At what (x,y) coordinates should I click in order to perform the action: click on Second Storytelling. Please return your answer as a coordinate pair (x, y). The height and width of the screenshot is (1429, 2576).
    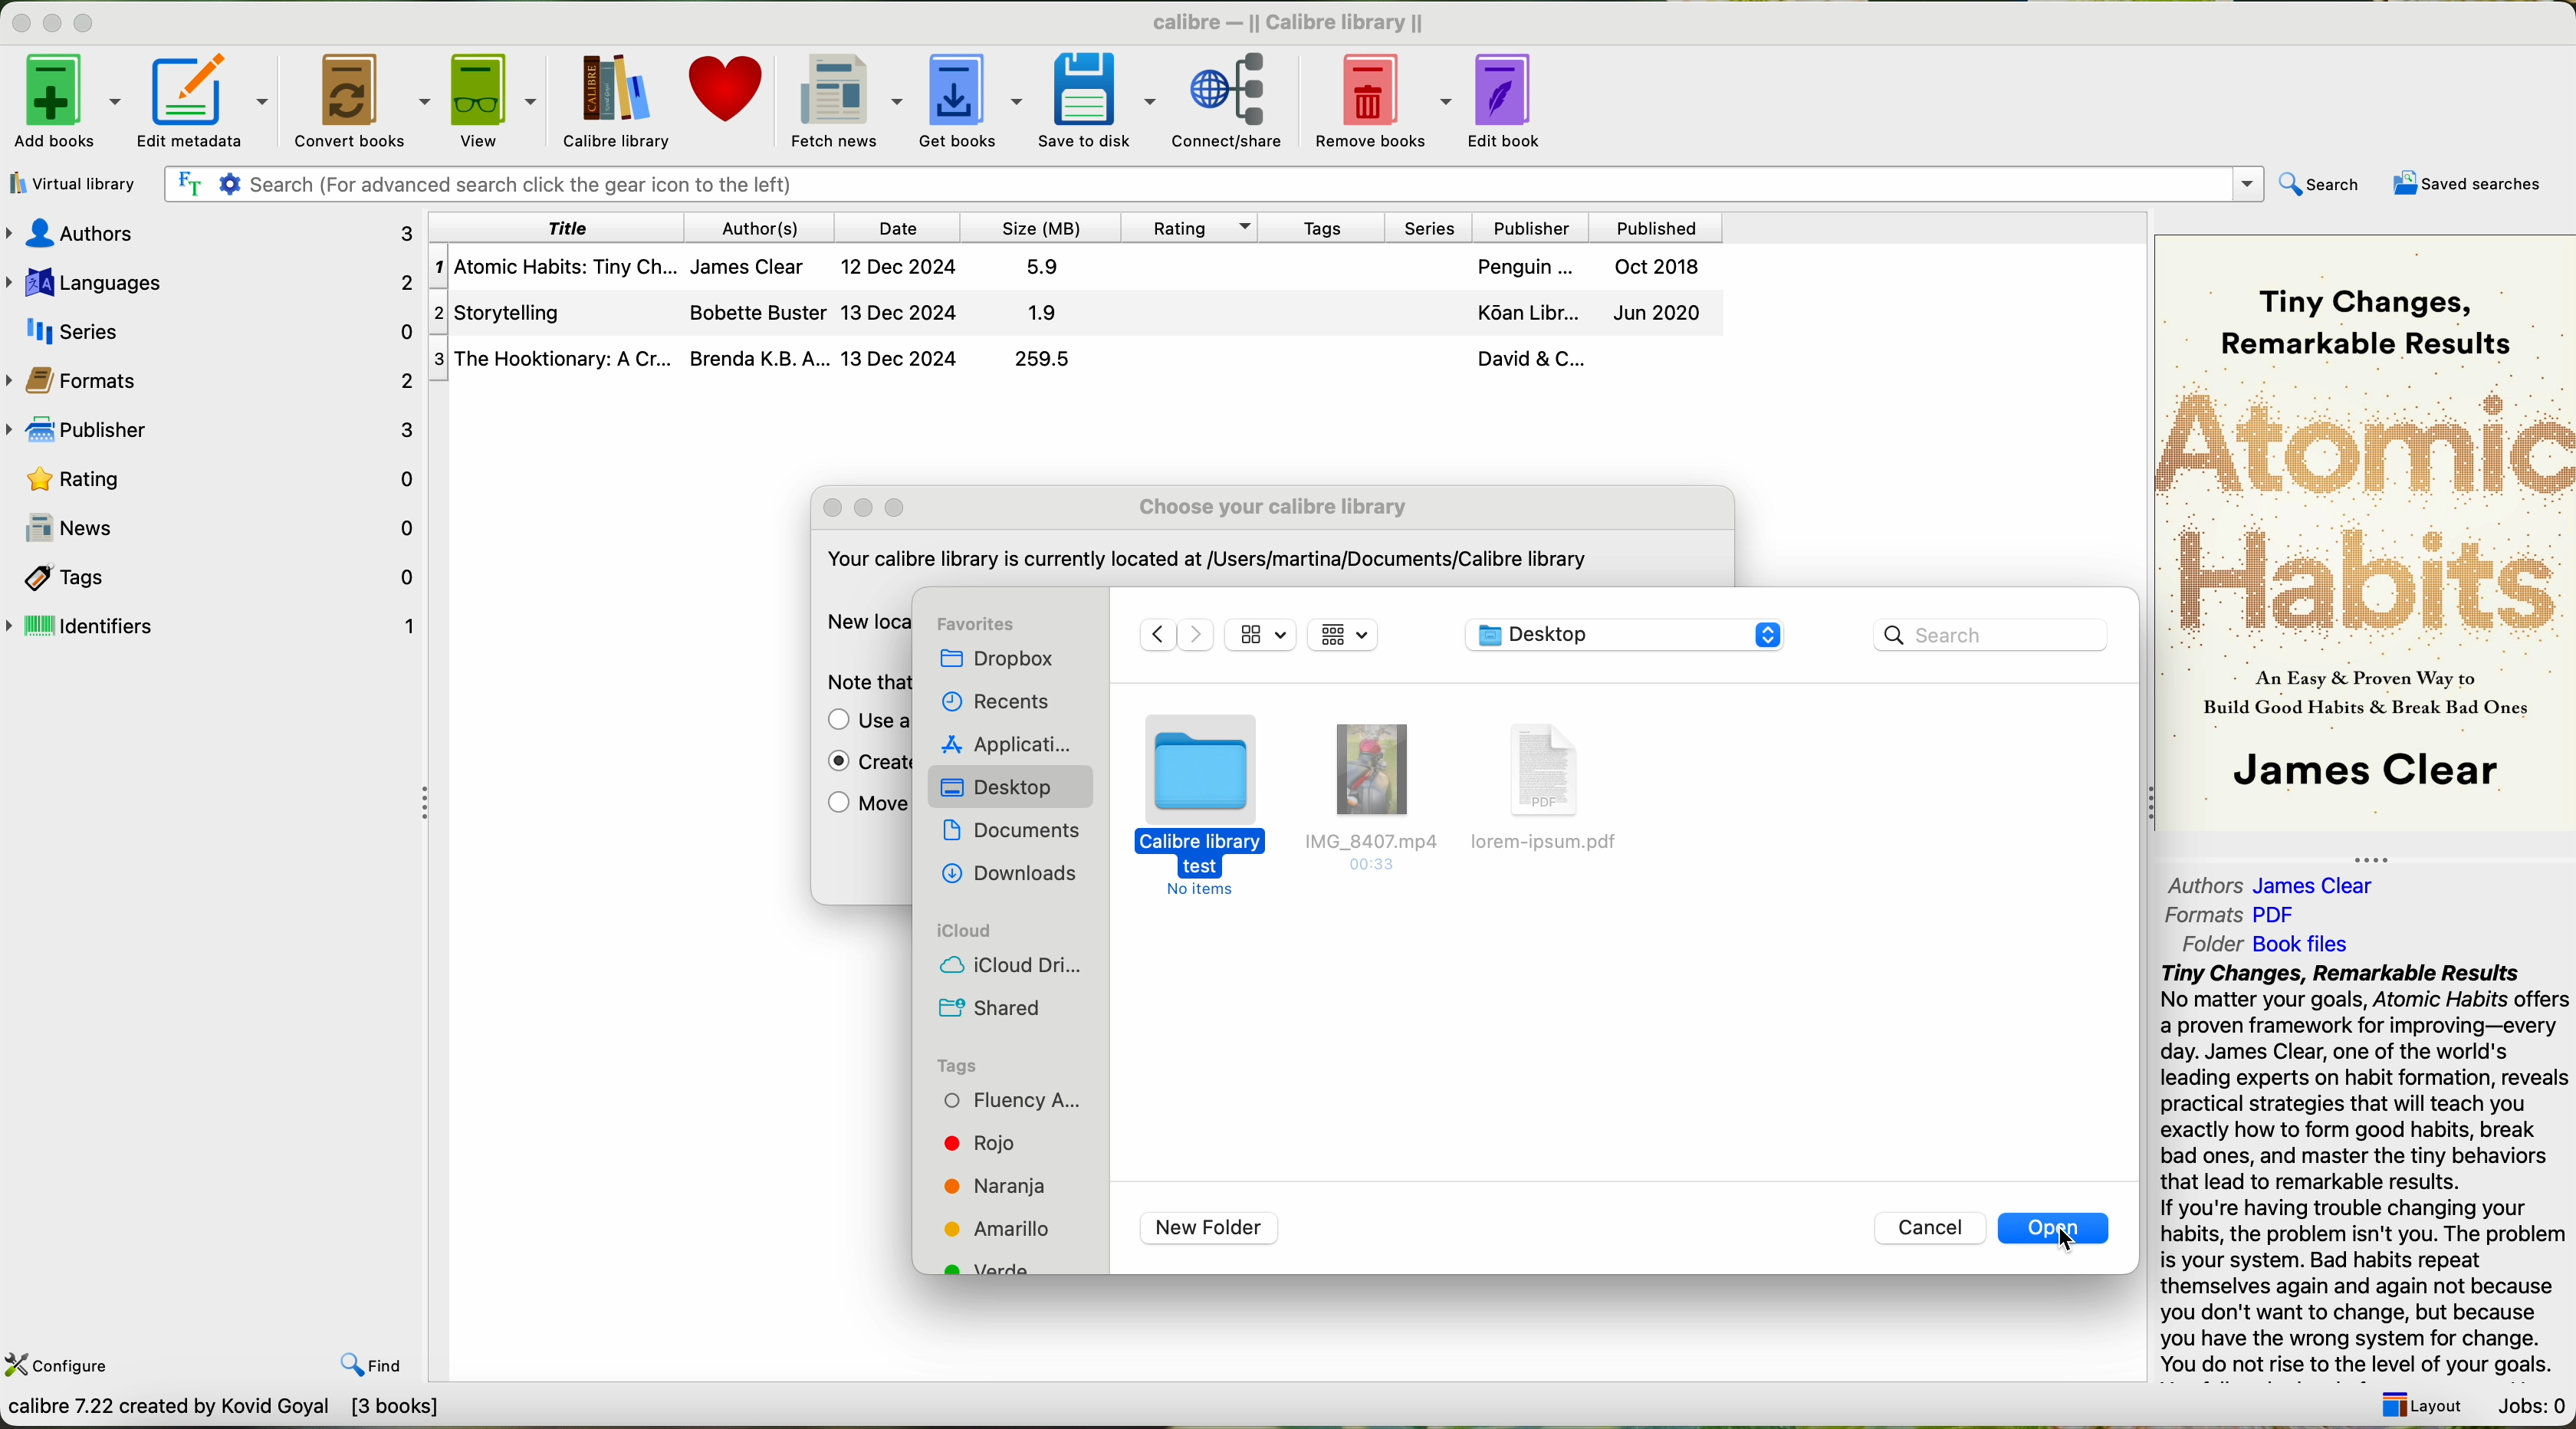
    Looking at the image, I should click on (1079, 314).